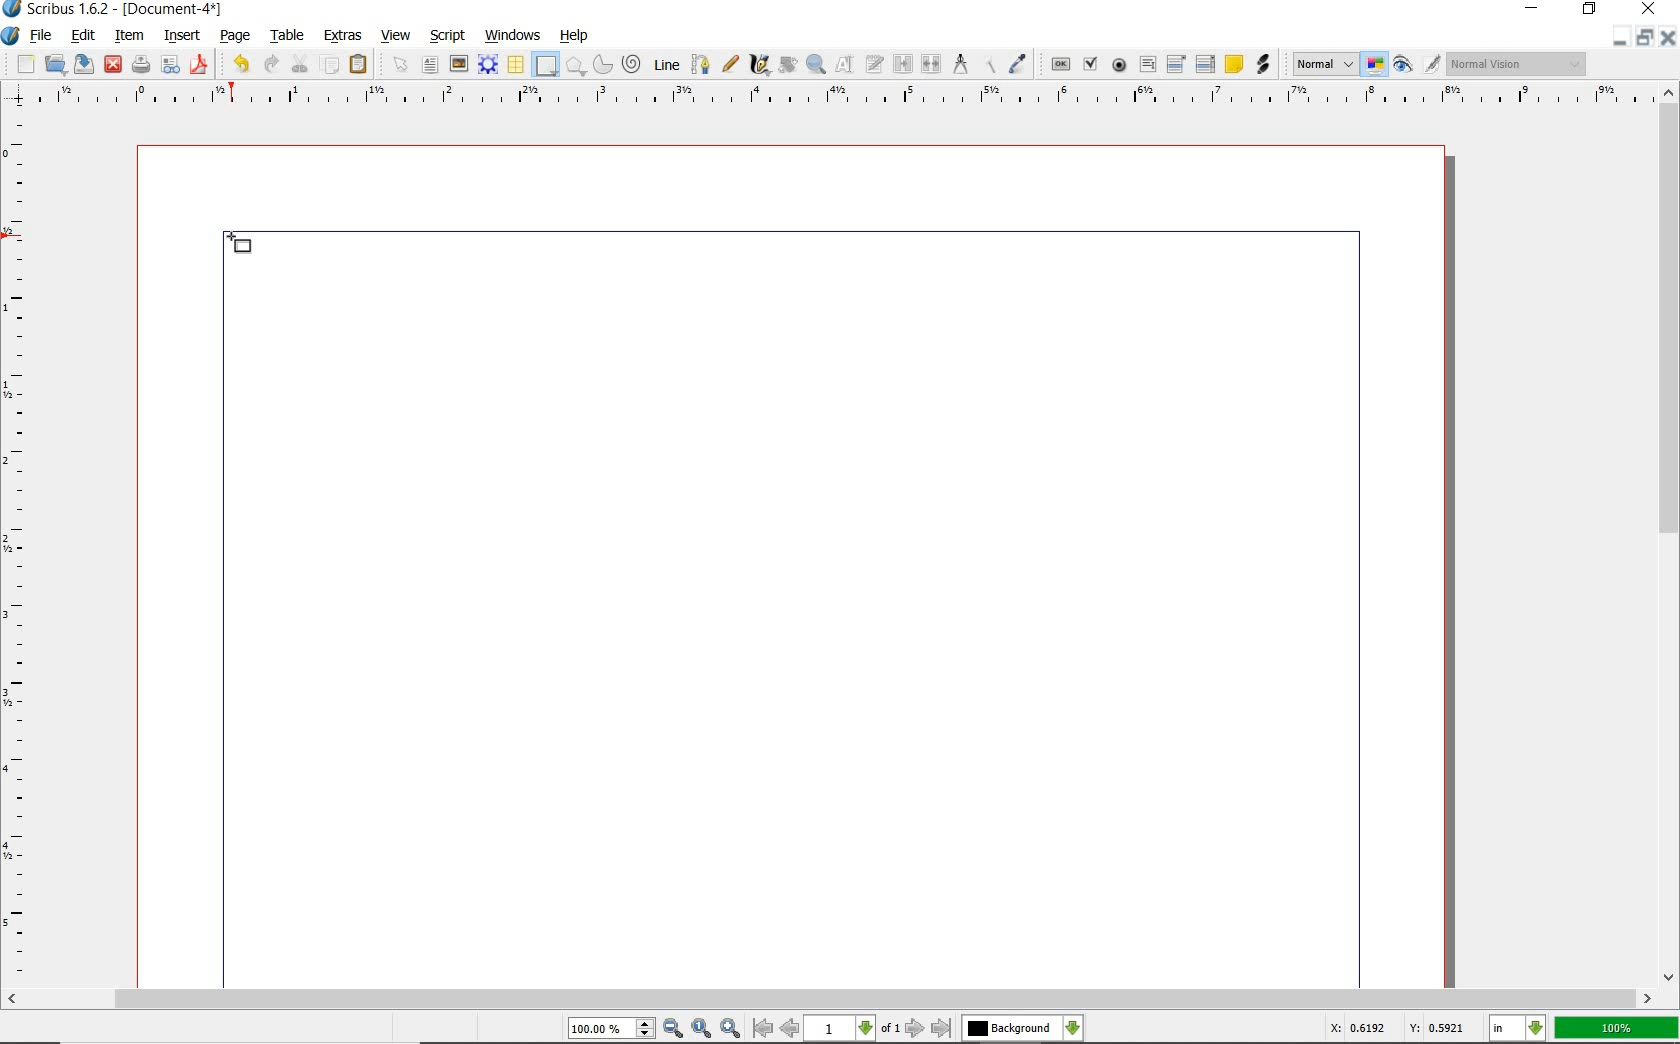  Describe the element at coordinates (171, 65) in the screenshot. I see `preflight verifier` at that location.